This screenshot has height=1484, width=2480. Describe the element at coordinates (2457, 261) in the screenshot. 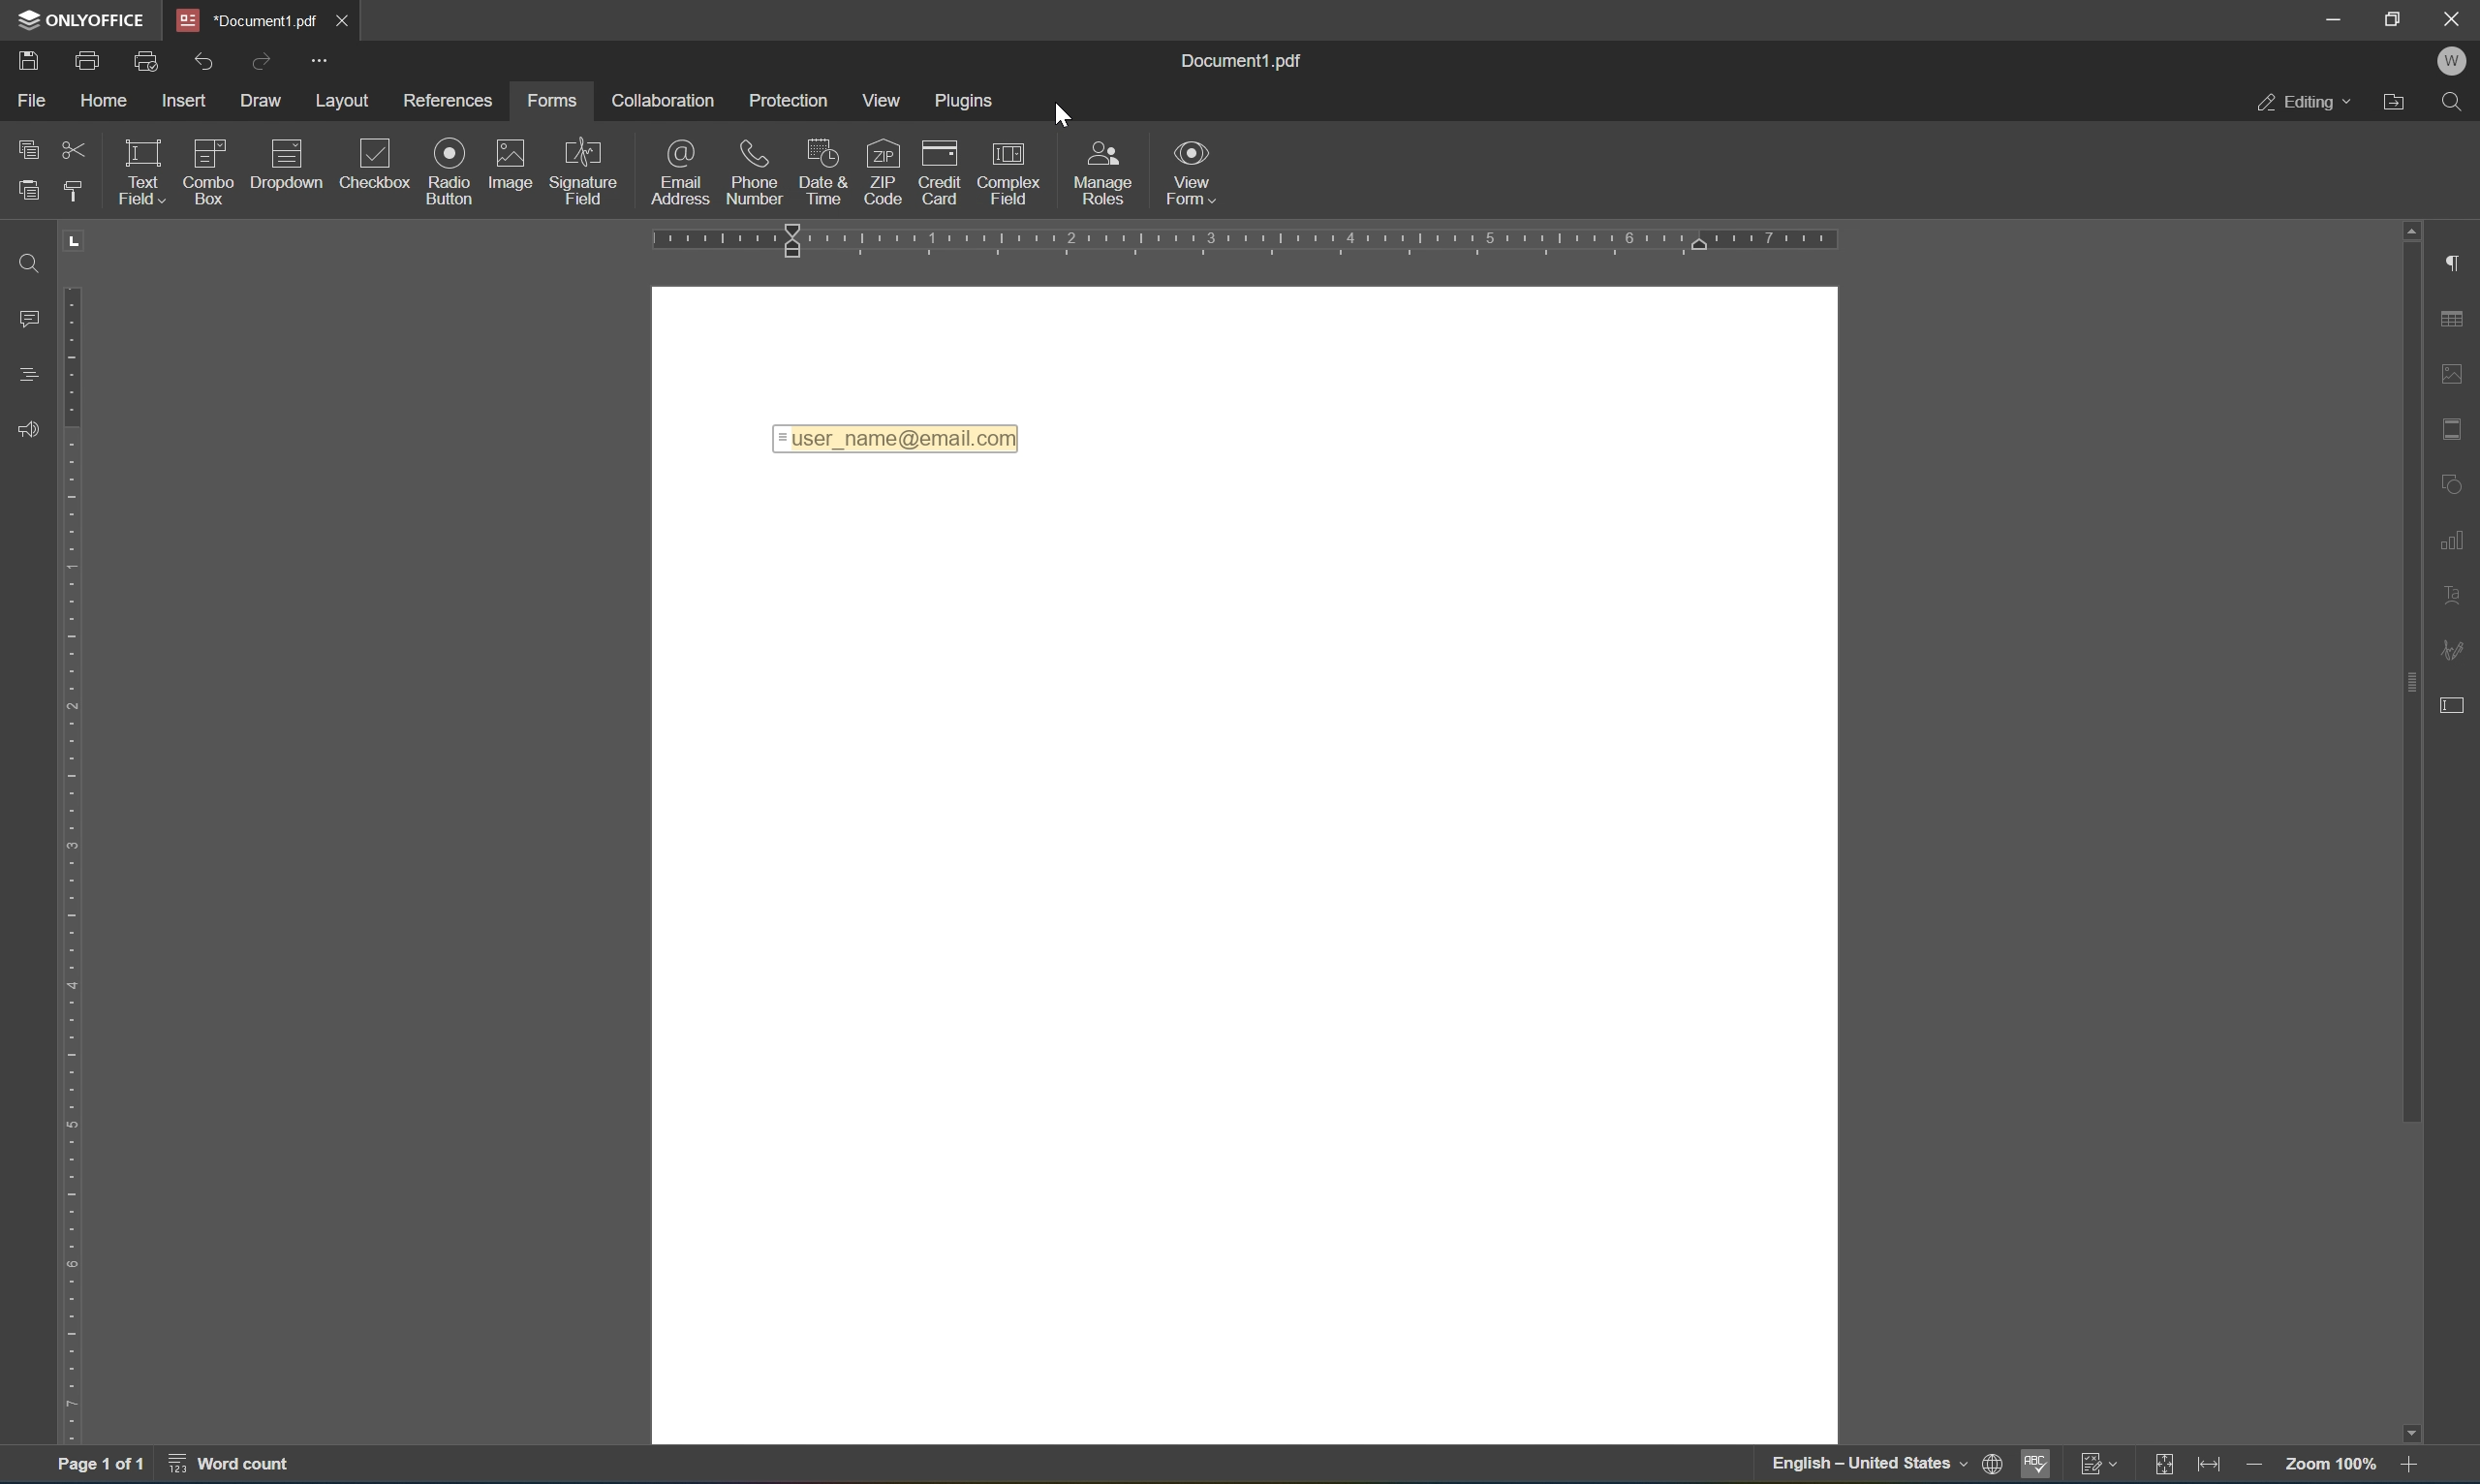

I see `paragraph settings` at that location.